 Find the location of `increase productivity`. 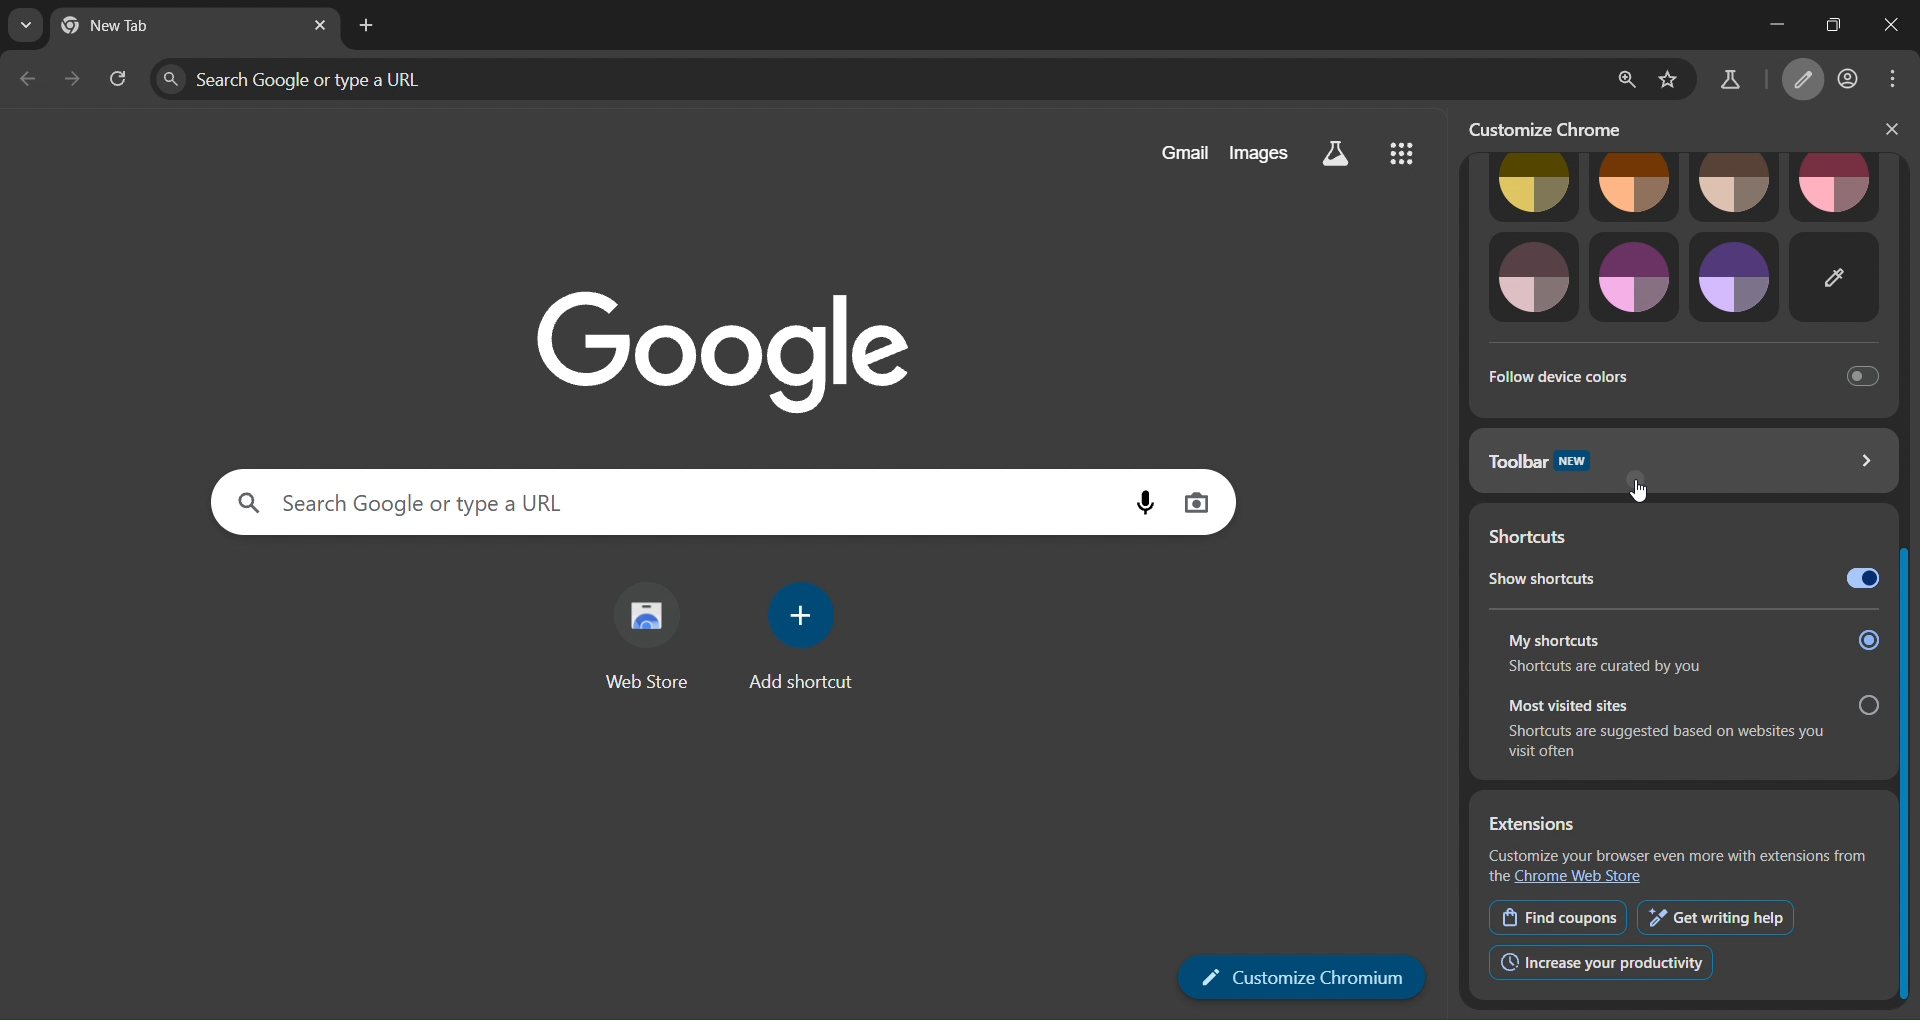

increase productivity is located at coordinates (1602, 963).